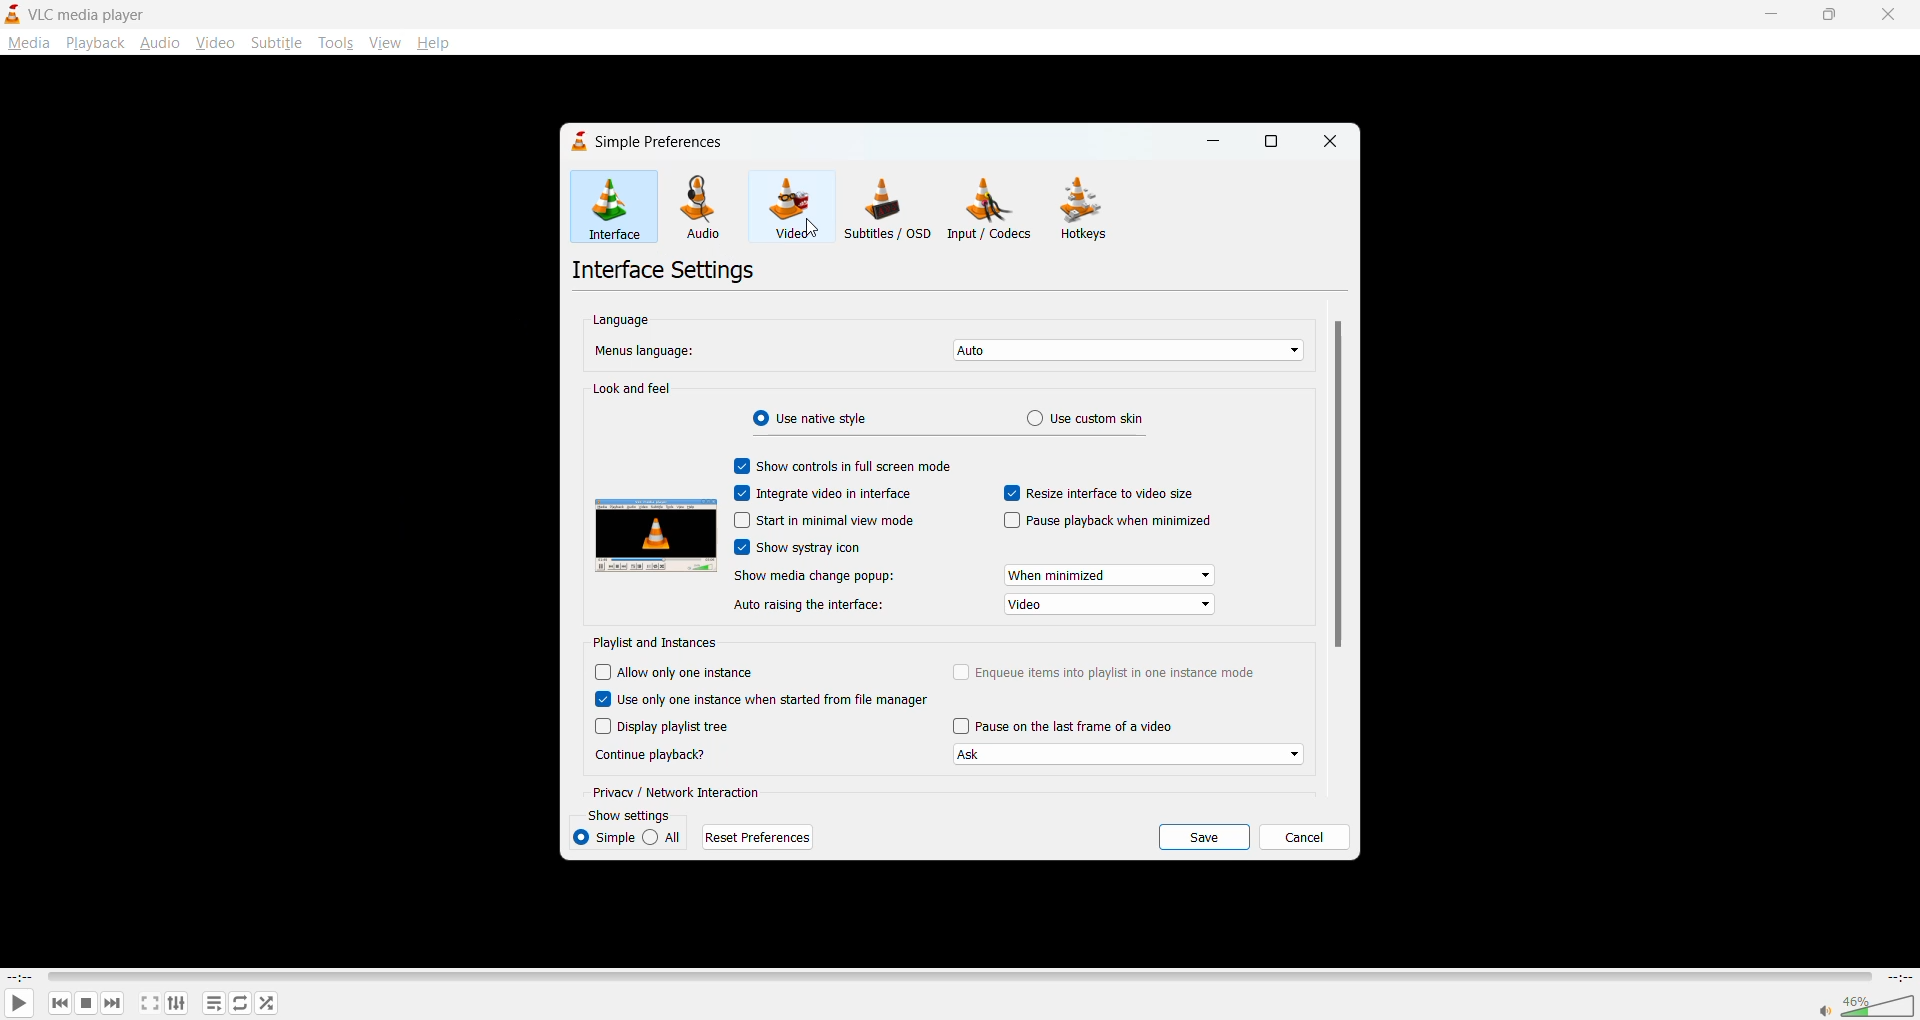 Image resolution: width=1920 pixels, height=1020 pixels. I want to click on menus language, so click(952, 353).